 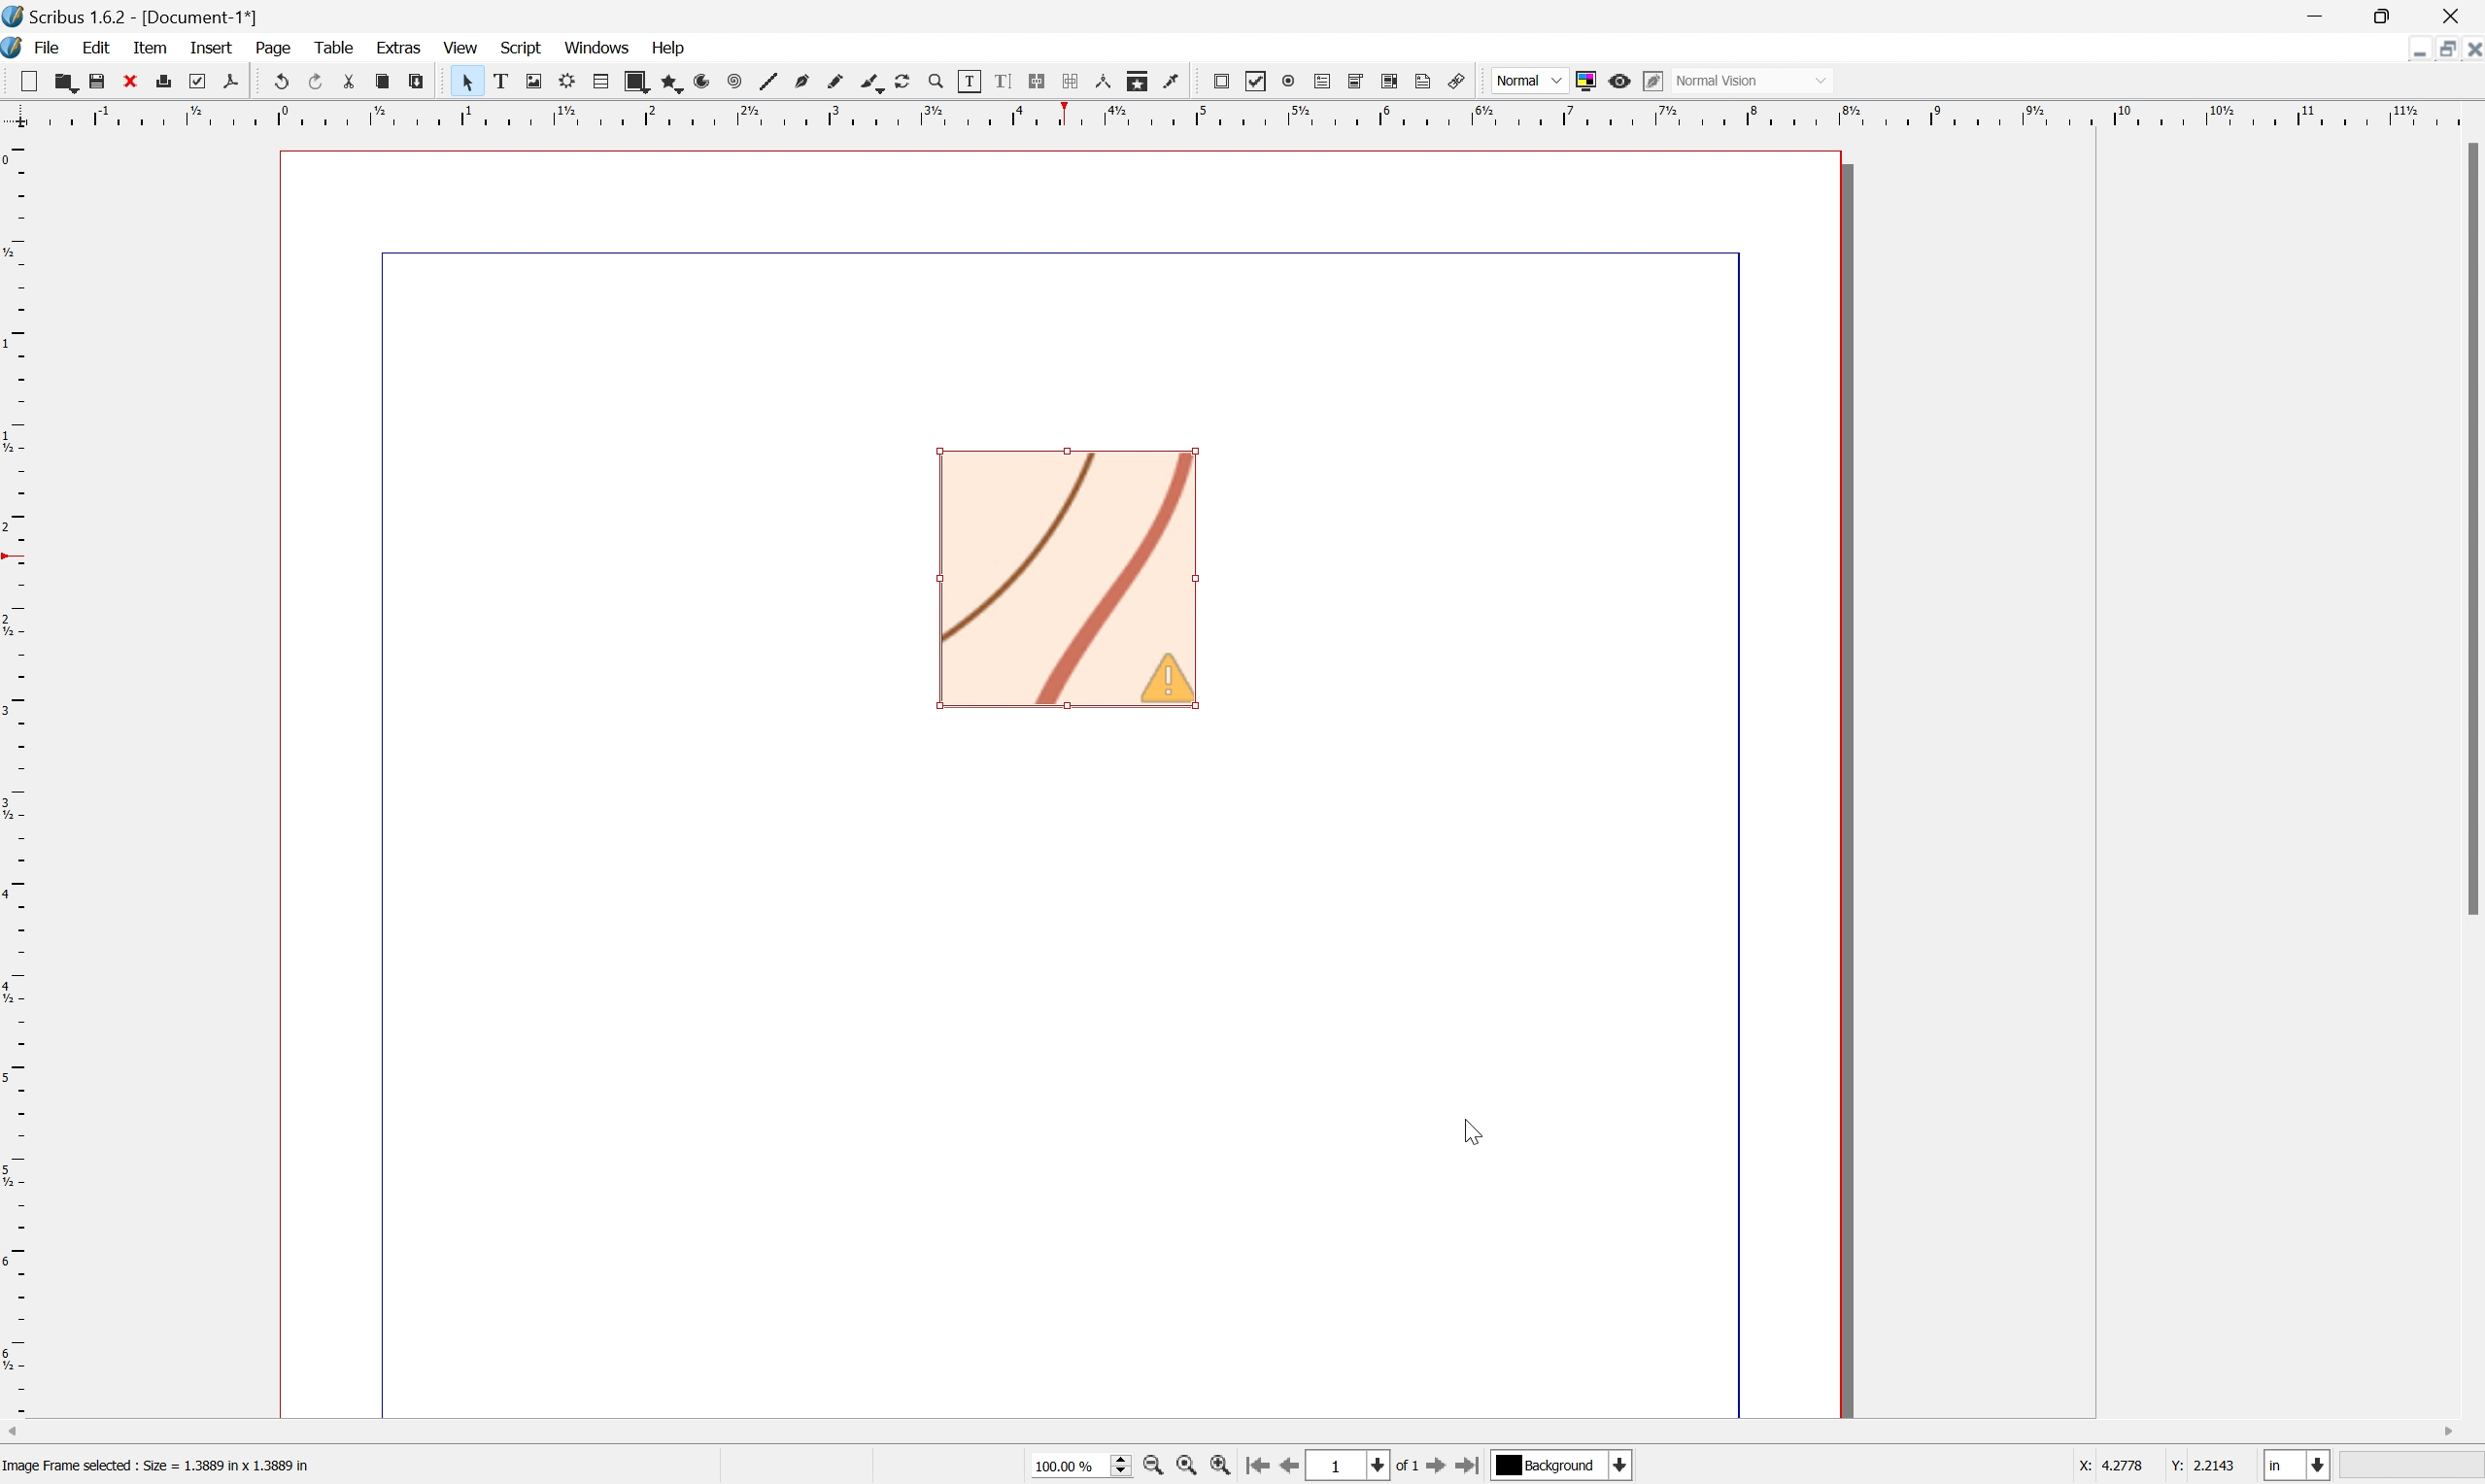 What do you see at coordinates (1527, 81) in the screenshot?
I see `Normal` at bounding box center [1527, 81].